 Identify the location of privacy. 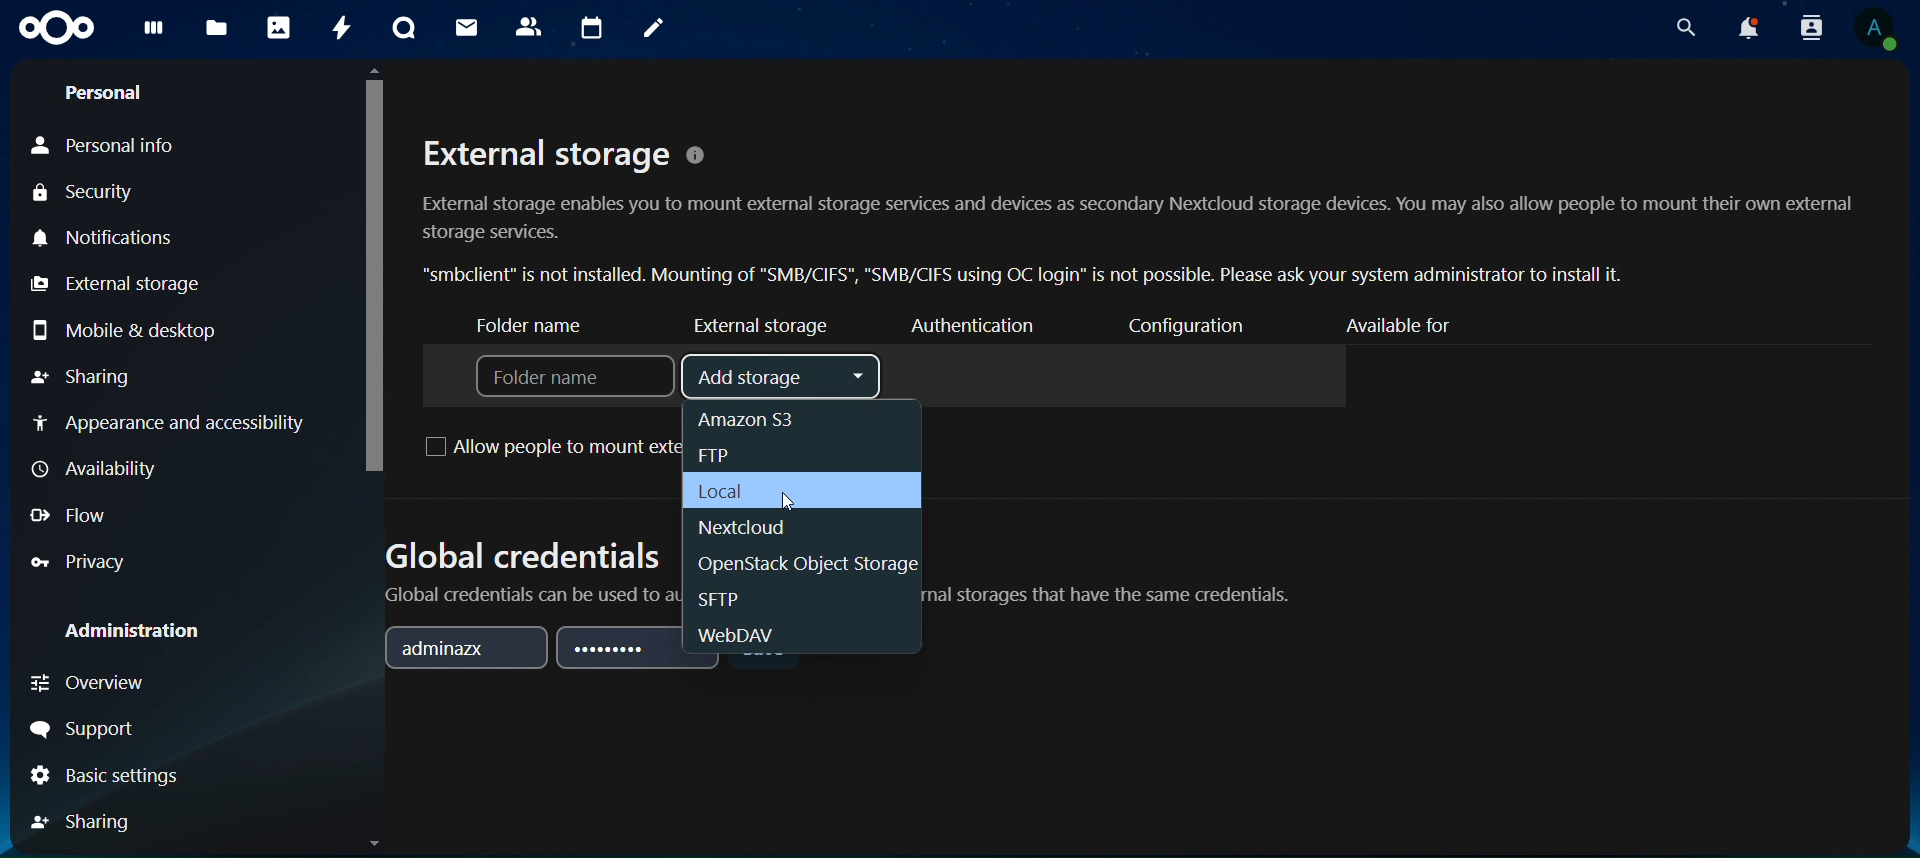
(78, 561).